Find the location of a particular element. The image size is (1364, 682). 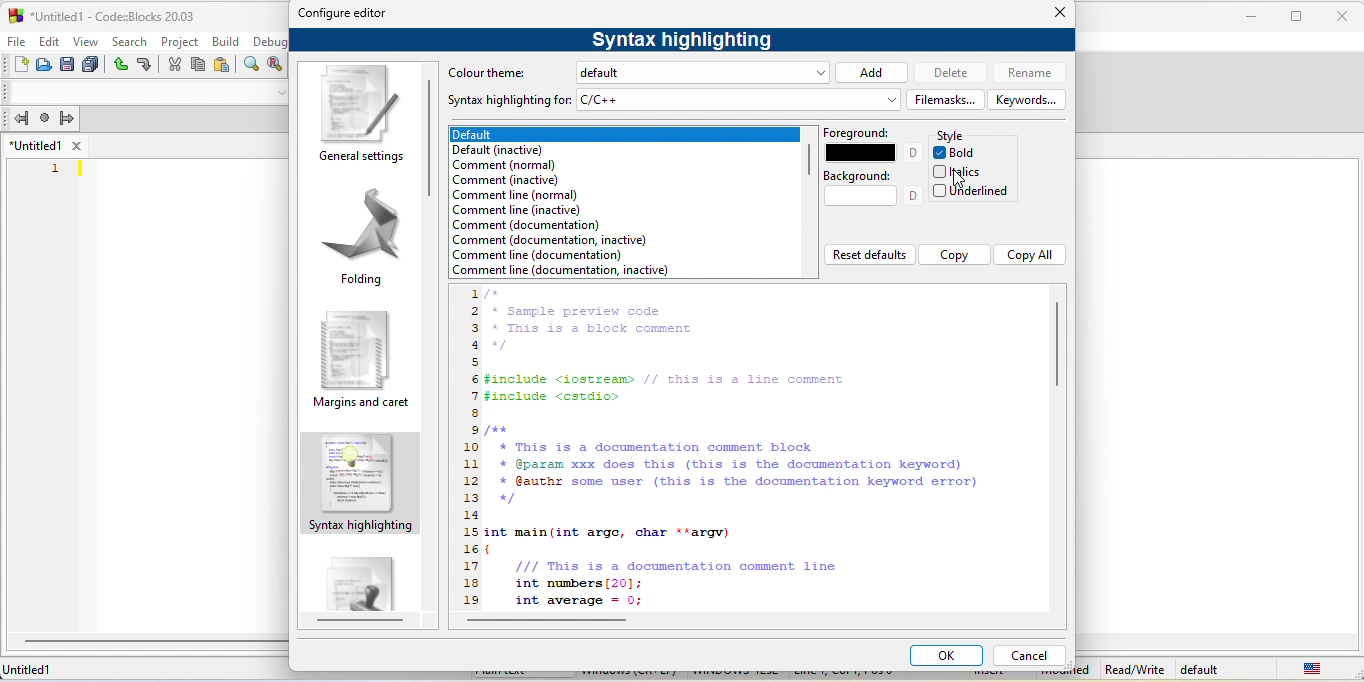

save everything is located at coordinates (91, 65).